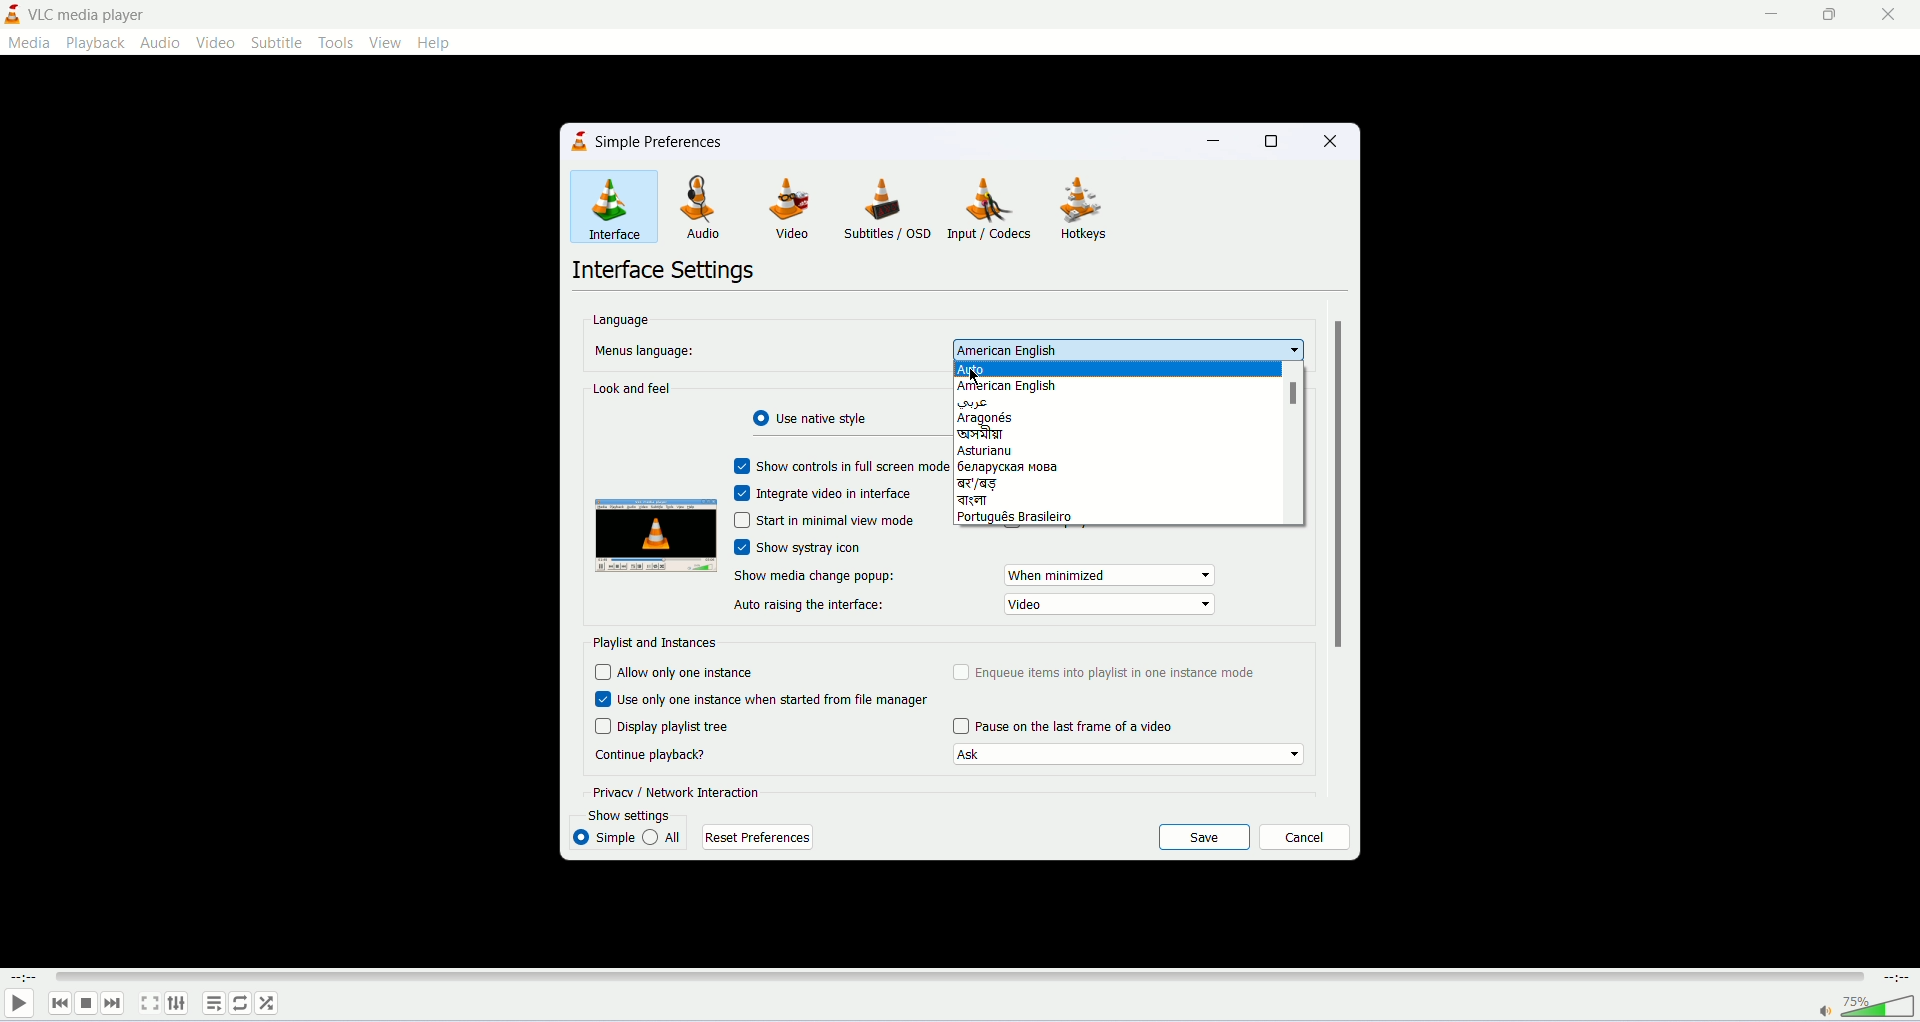 The width and height of the screenshot is (1920, 1022). What do you see at coordinates (163, 44) in the screenshot?
I see `audio` at bounding box center [163, 44].